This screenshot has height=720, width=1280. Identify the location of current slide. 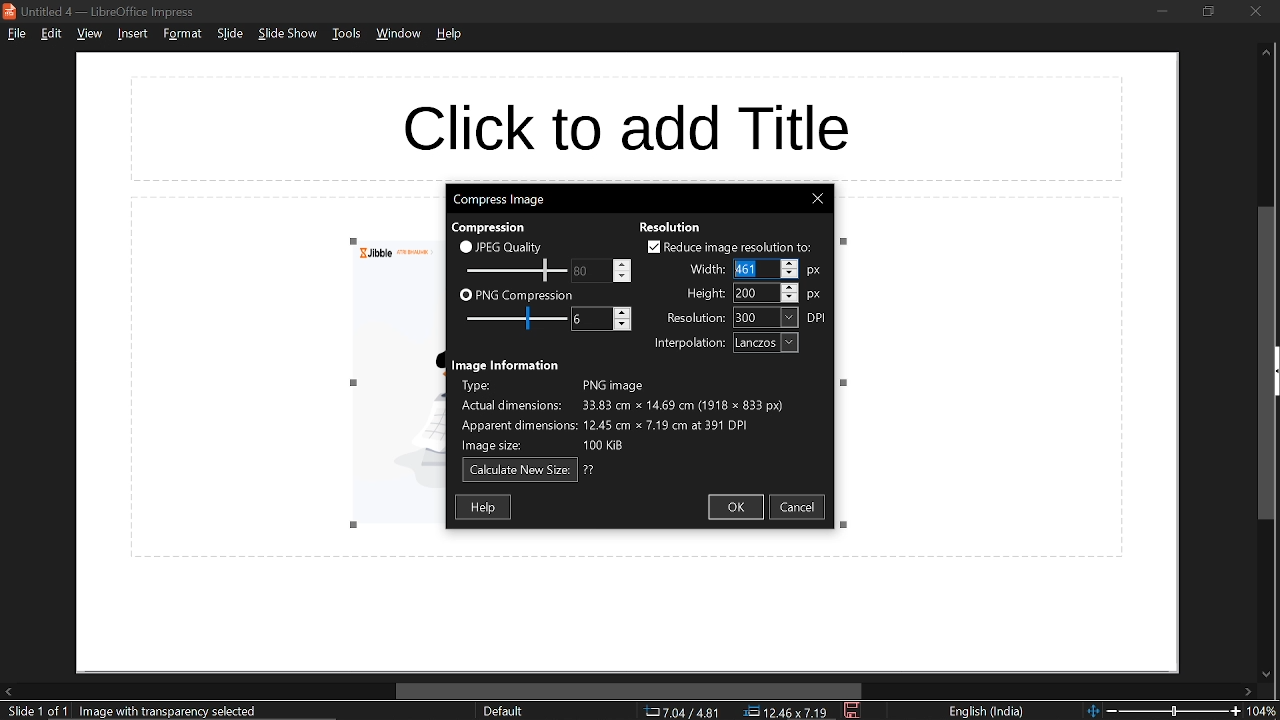
(33, 712).